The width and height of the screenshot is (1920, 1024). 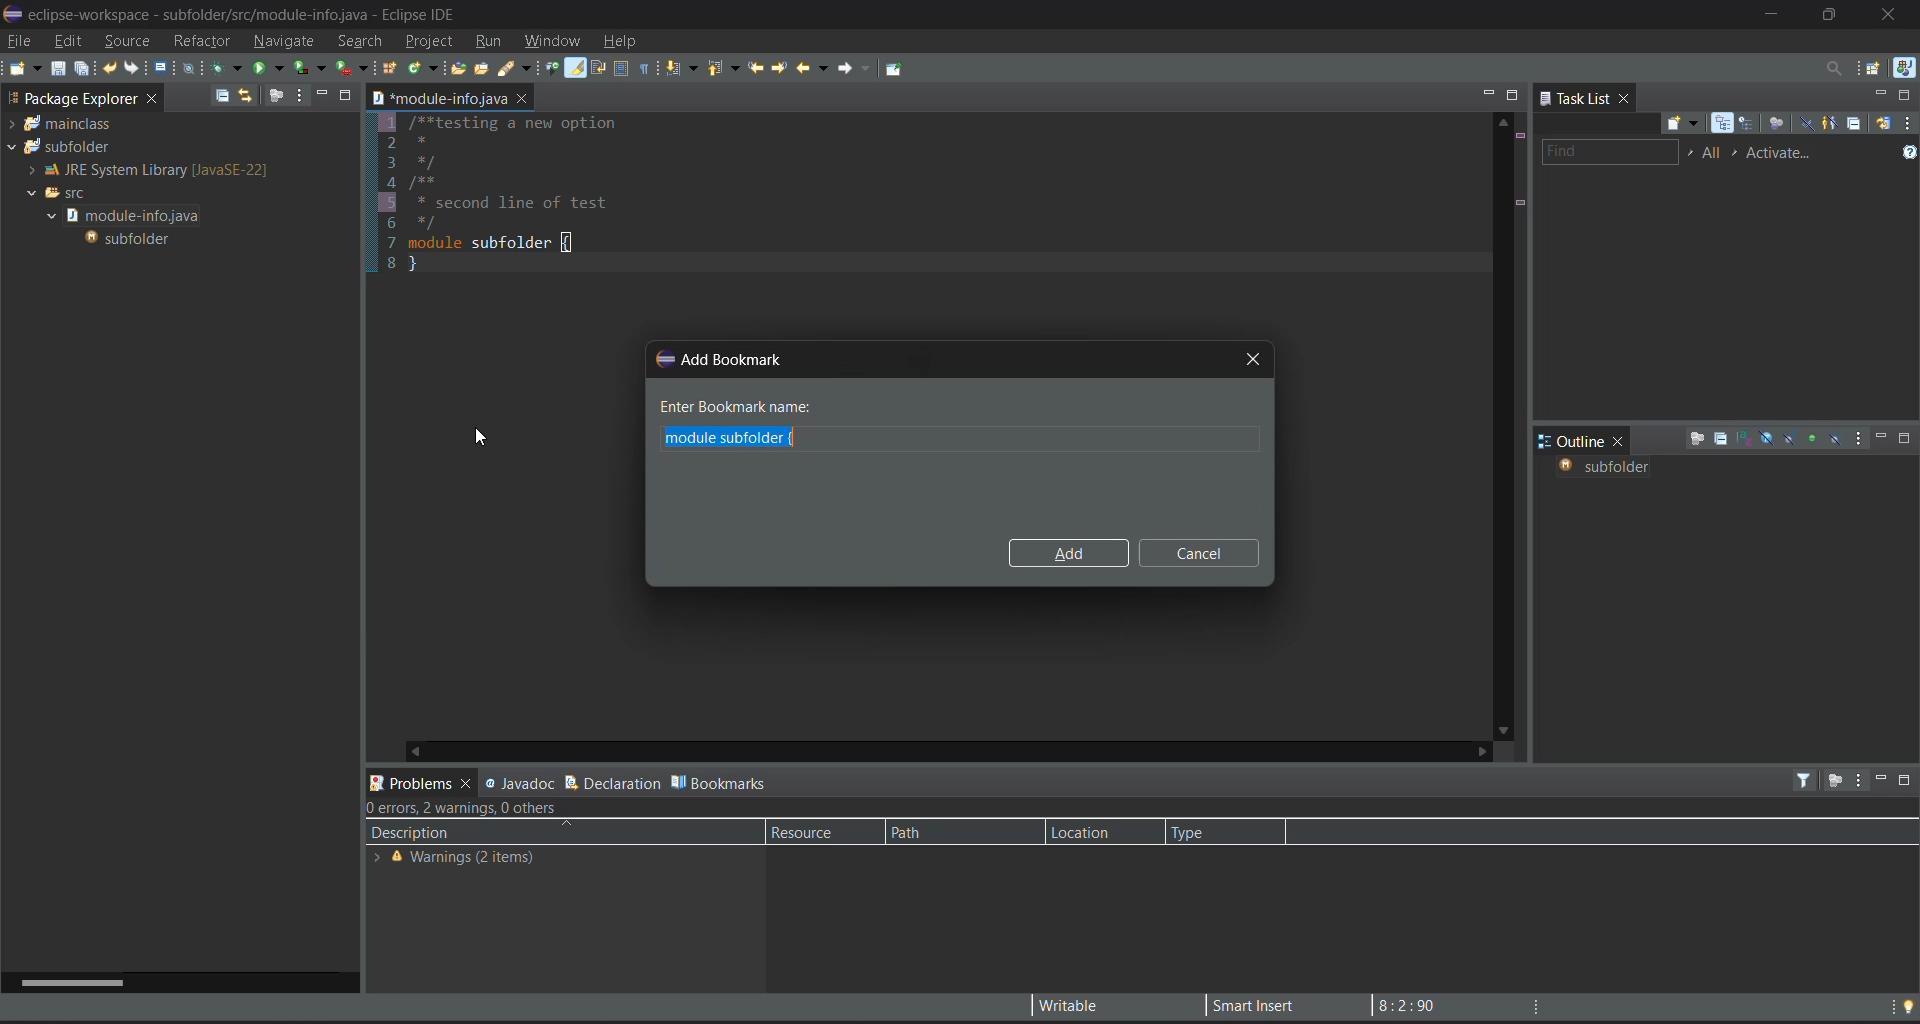 What do you see at coordinates (1779, 125) in the screenshot?
I see `focus on workweek` at bounding box center [1779, 125].